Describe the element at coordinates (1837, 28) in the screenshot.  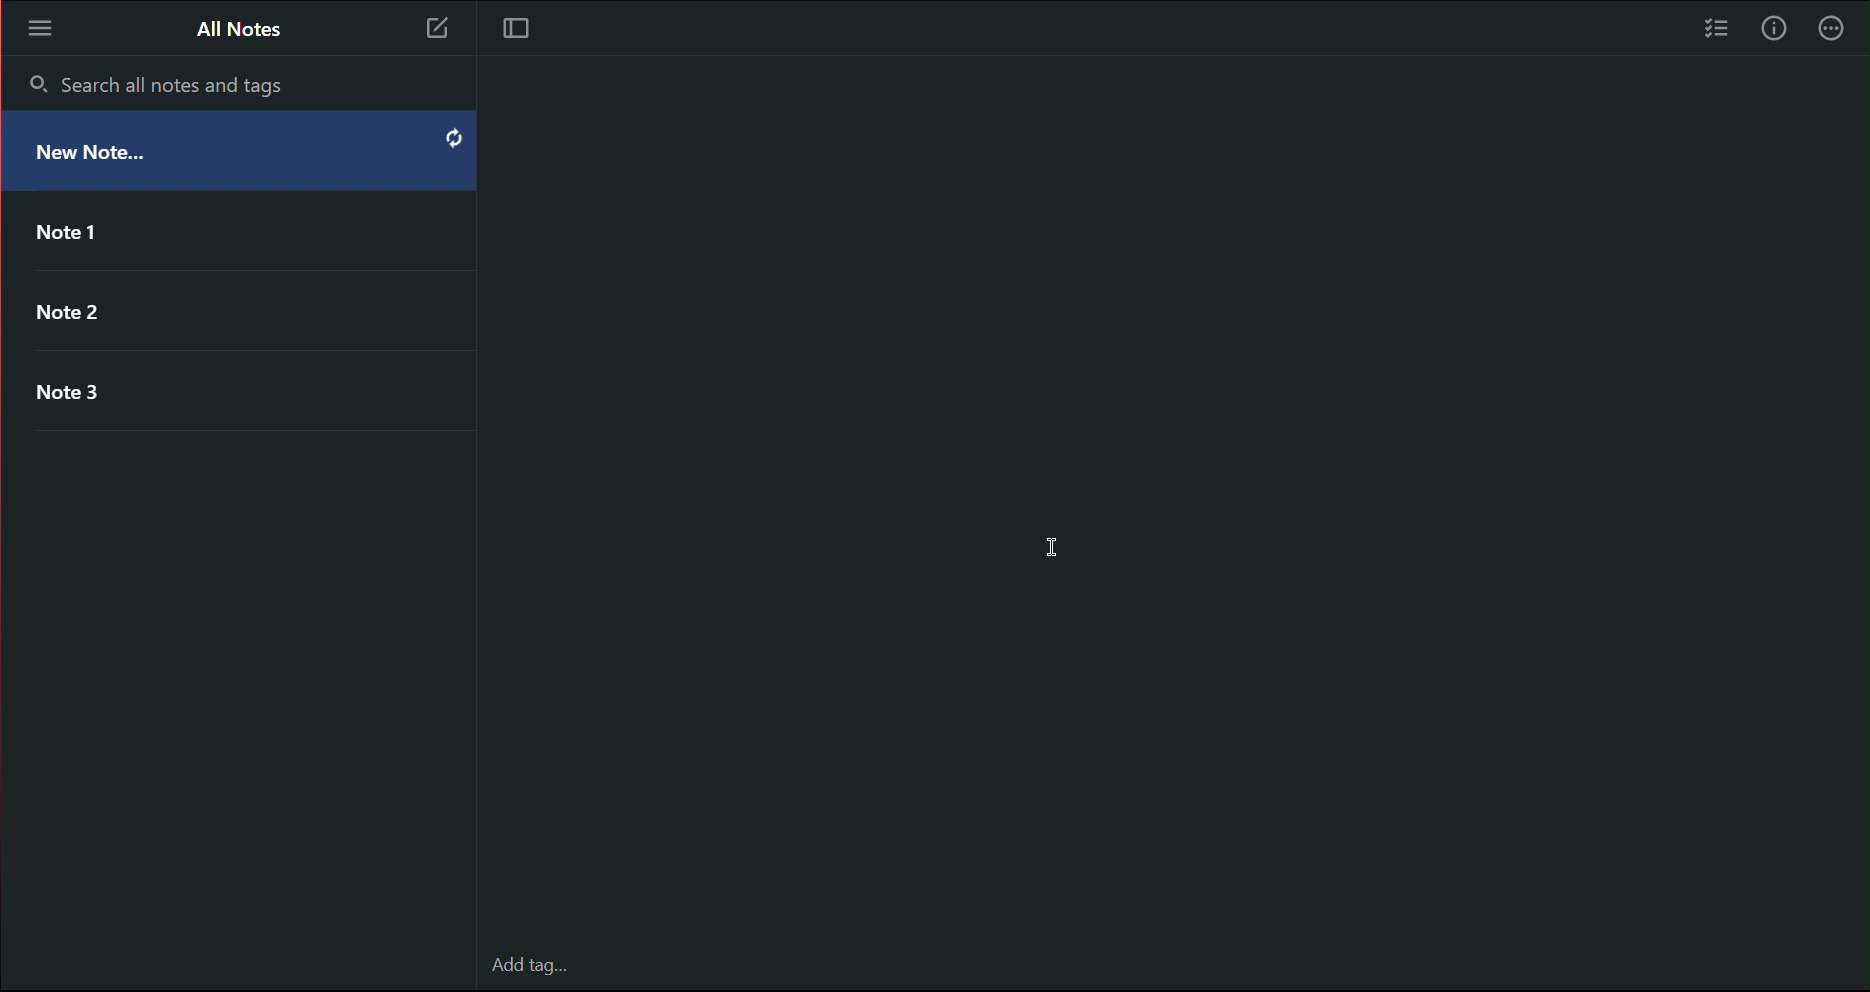
I see `More` at that location.